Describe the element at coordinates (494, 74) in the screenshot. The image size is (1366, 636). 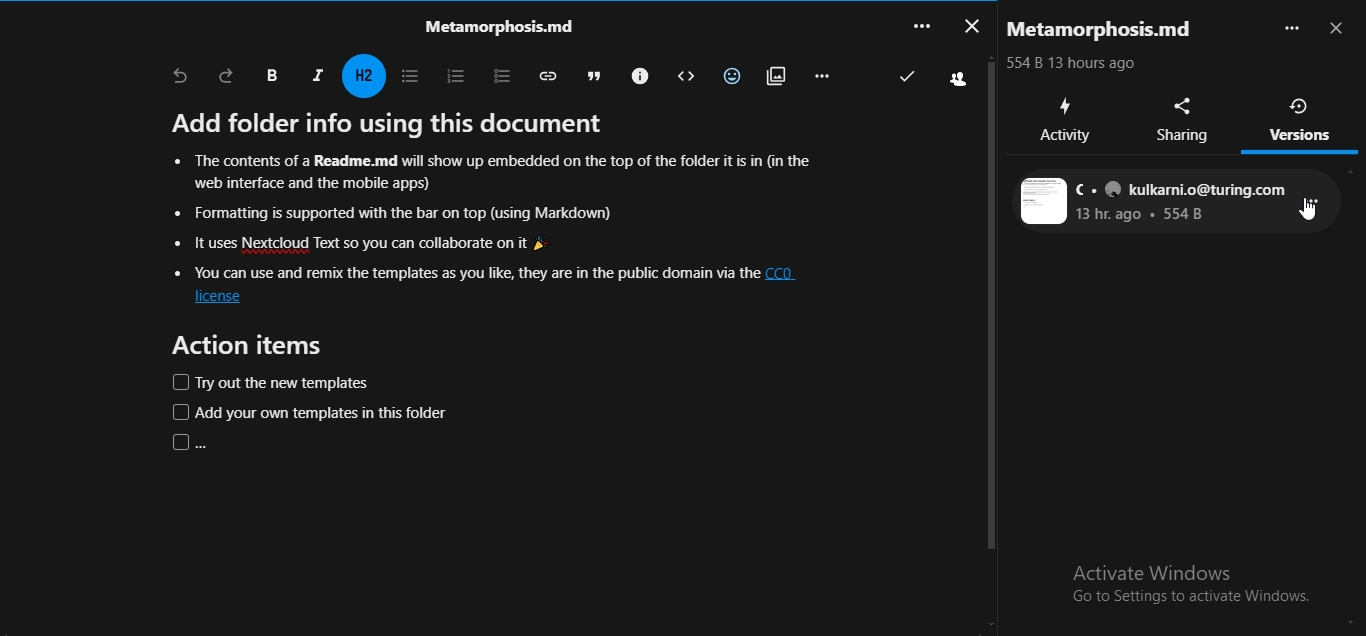
I see `to do list` at that location.